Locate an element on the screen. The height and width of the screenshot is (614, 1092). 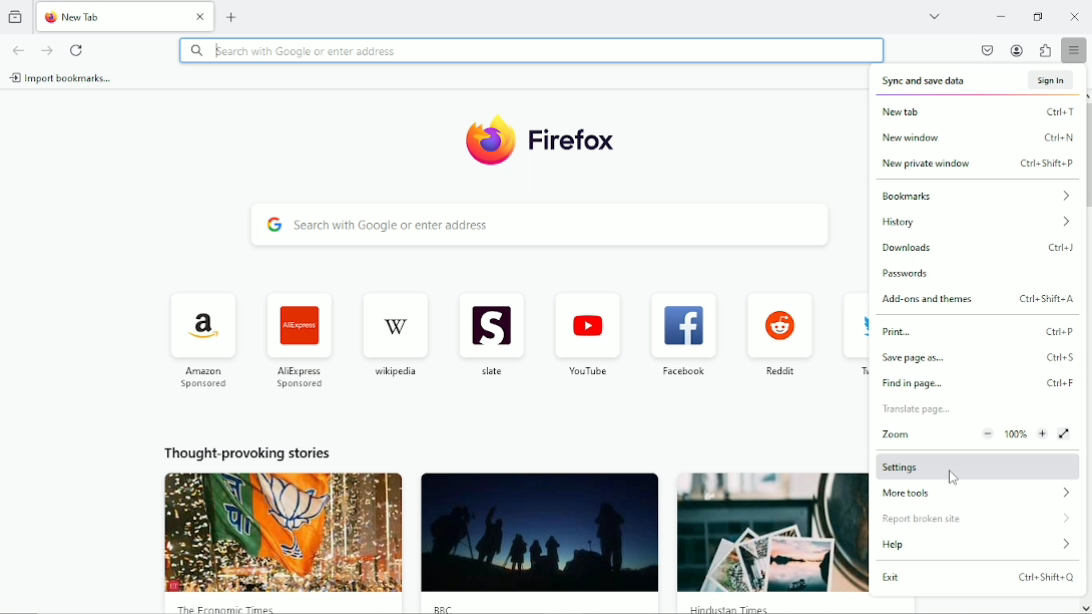
restore down is located at coordinates (1038, 16).